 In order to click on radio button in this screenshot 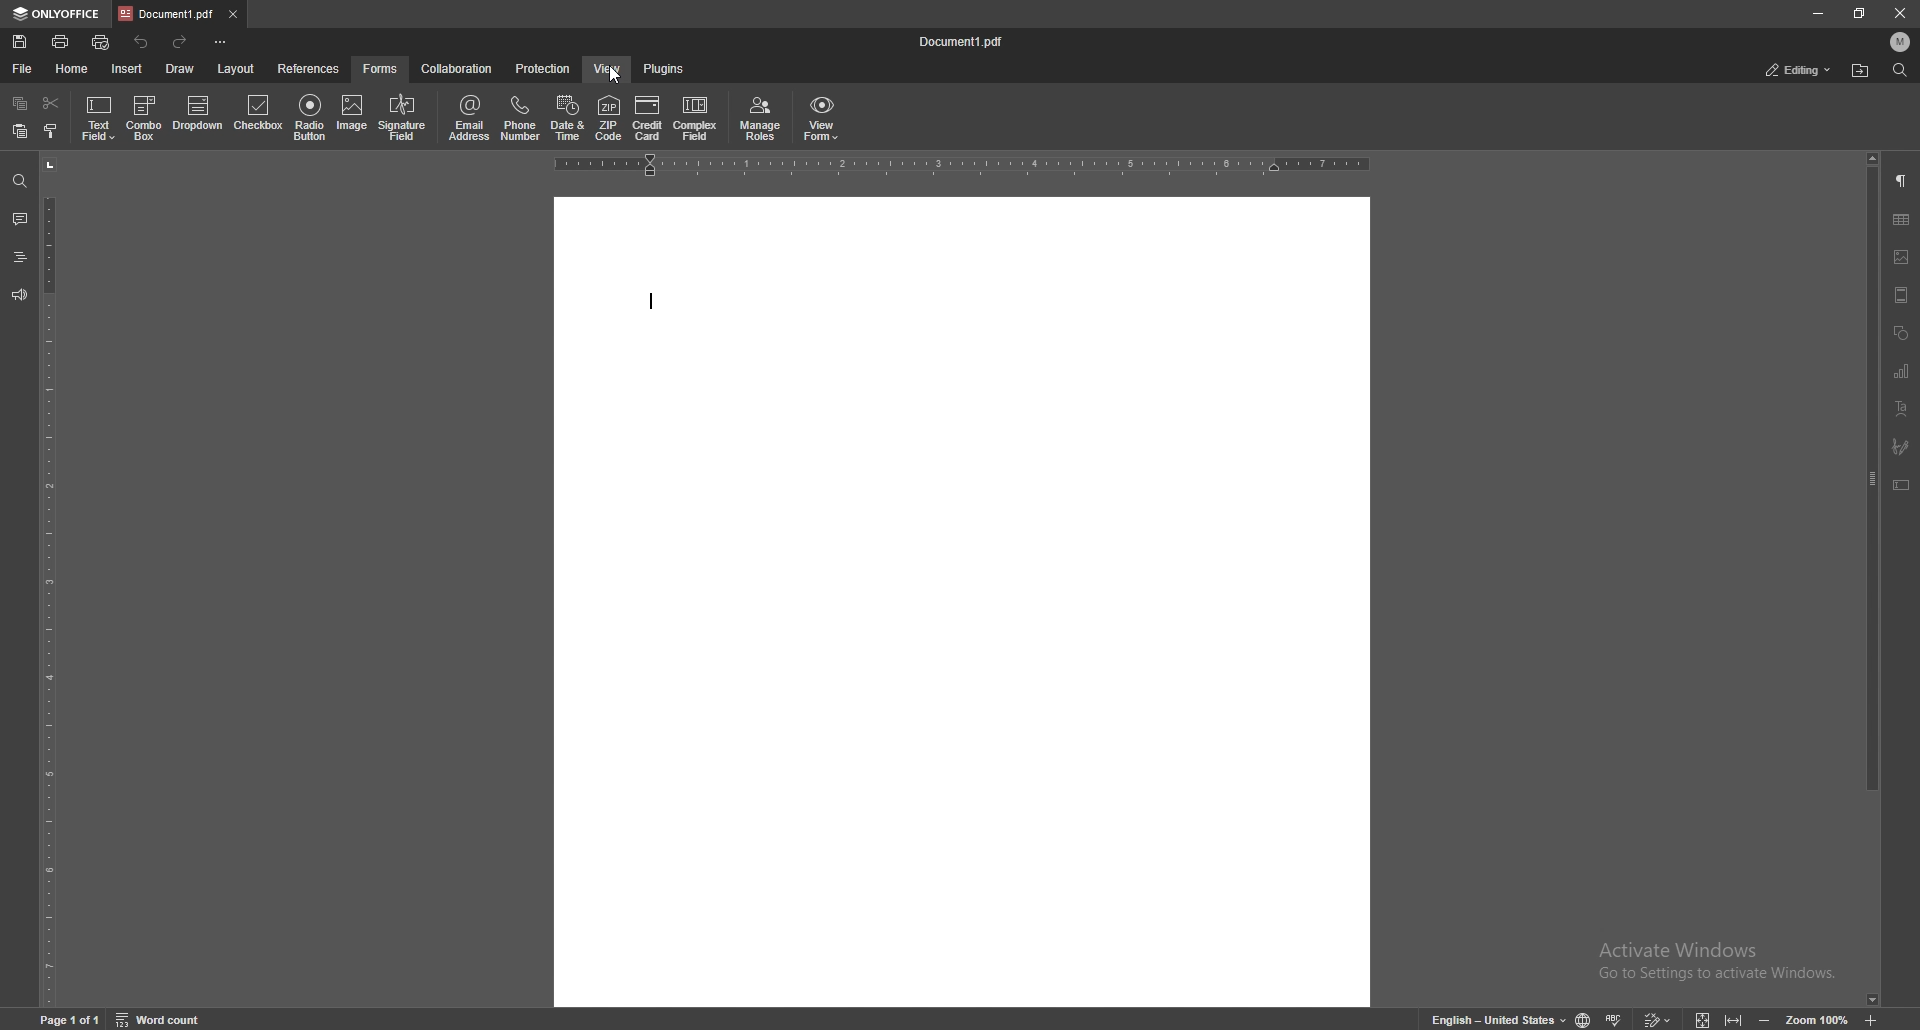, I will do `click(311, 116)`.